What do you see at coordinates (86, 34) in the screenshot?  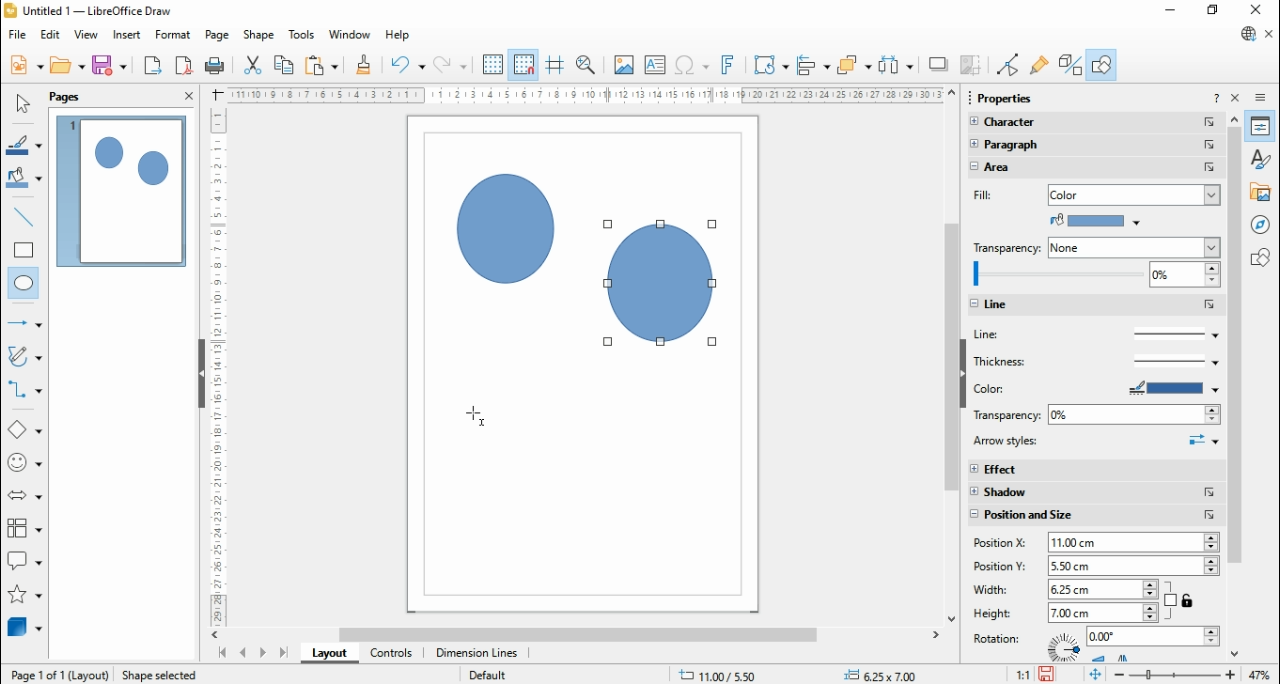 I see `view` at bounding box center [86, 34].